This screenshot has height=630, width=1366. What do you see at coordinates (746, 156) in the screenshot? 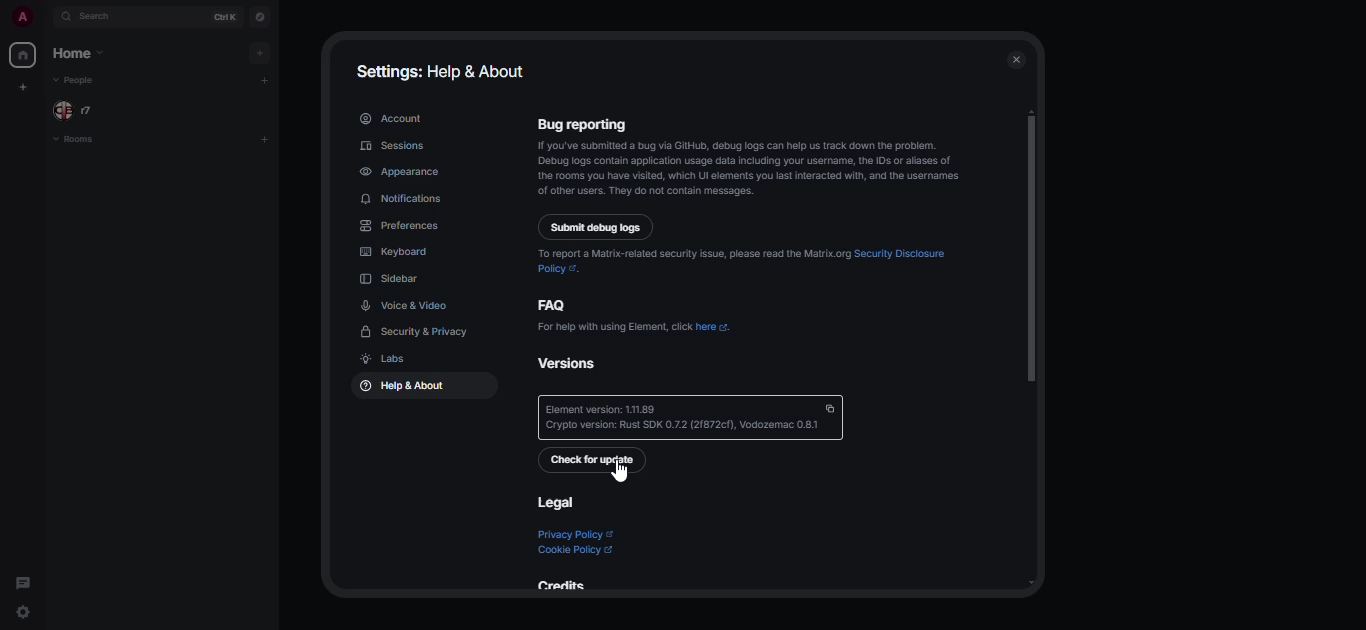
I see `Bug reporting

Hf youve submied 3 ug vi GID, debug logs can help us rack down he problem.
Debug logs contain appication usage daa ncuing your username, th Ds o aases of
1a rooms you have visted, which Ul elements you ast neracted with, and the usernames
of other users. They do not contain messages.` at bounding box center [746, 156].